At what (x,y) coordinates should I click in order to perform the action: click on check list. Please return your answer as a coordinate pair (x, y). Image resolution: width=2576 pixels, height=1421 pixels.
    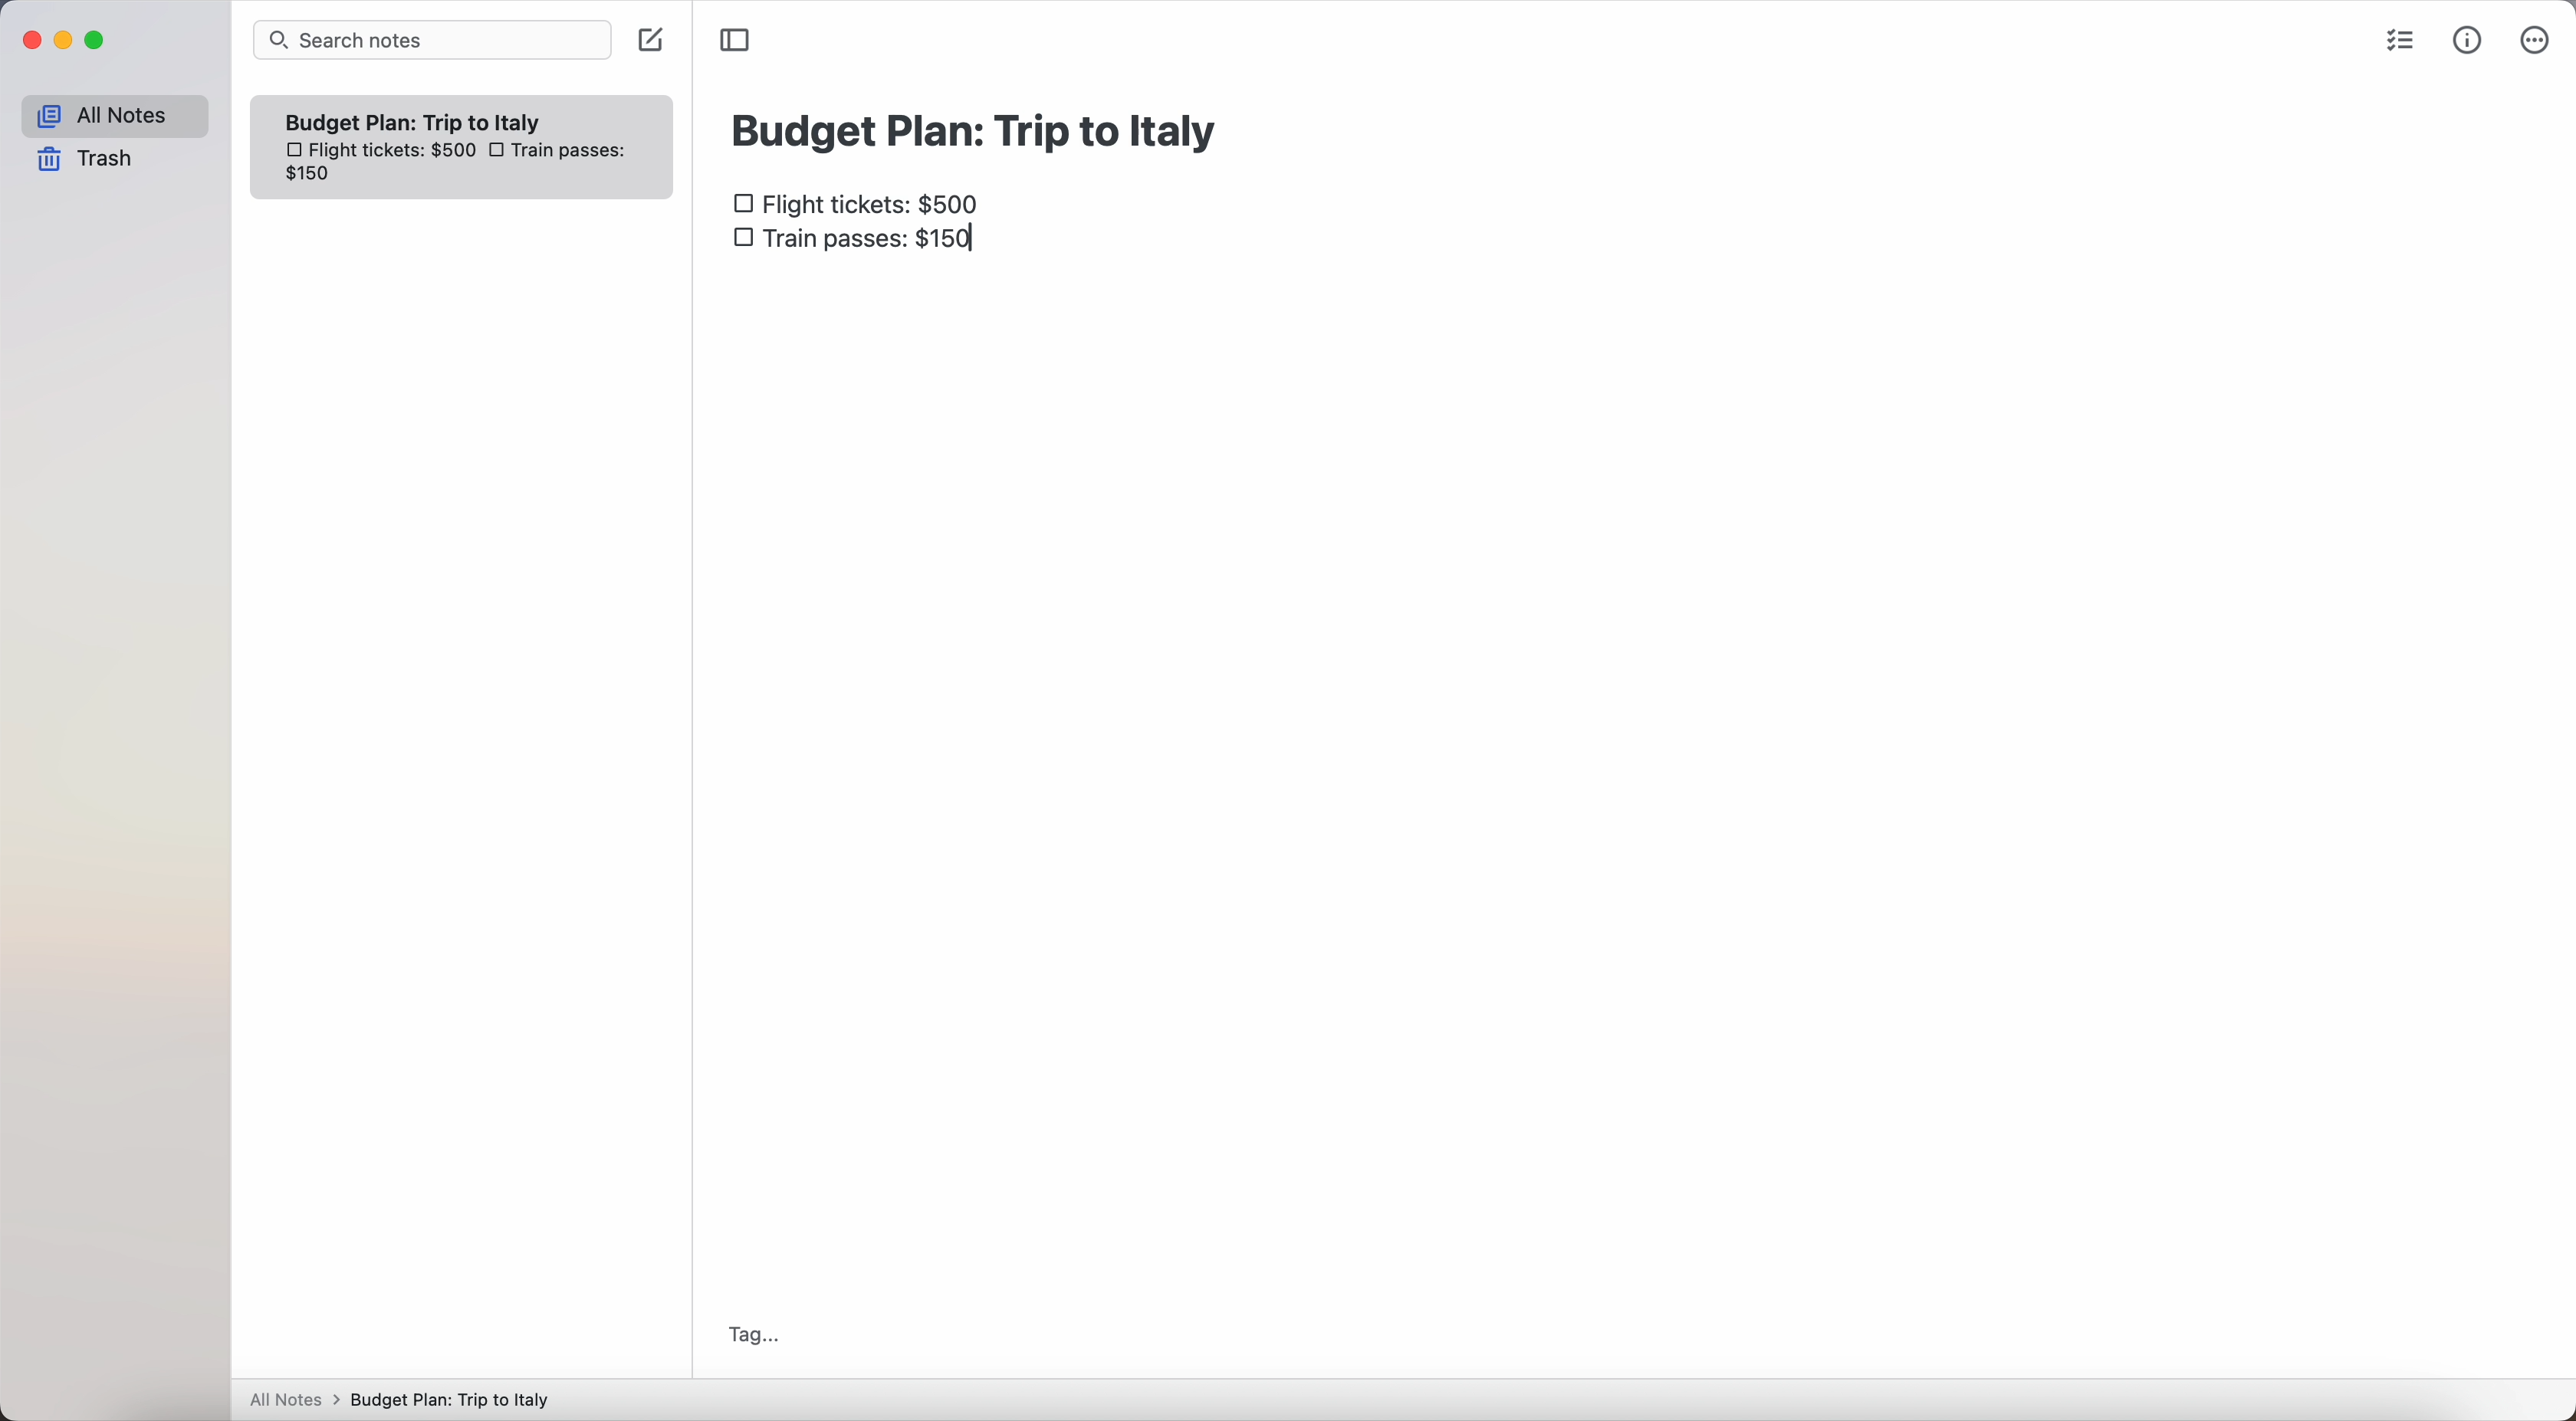
    Looking at the image, I should click on (2406, 43).